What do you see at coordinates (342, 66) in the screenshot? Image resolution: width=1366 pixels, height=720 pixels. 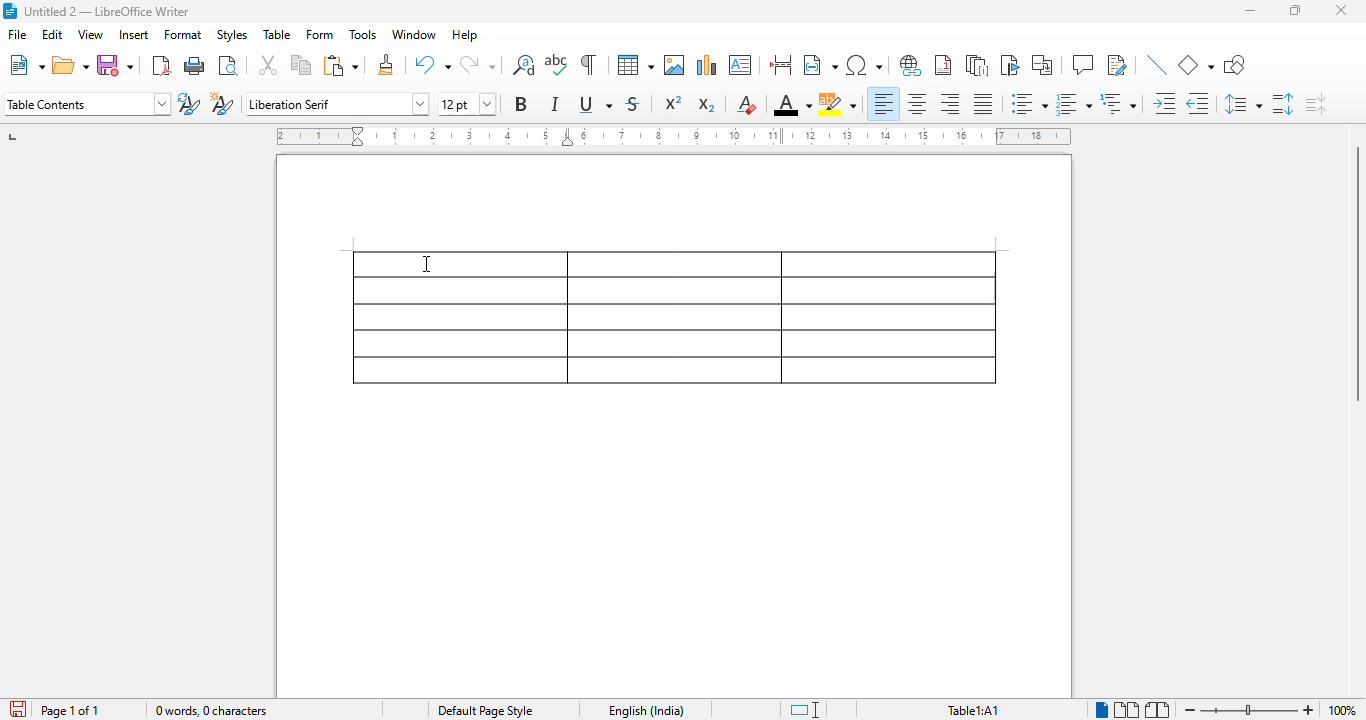 I see `paste` at bounding box center [342, 66].